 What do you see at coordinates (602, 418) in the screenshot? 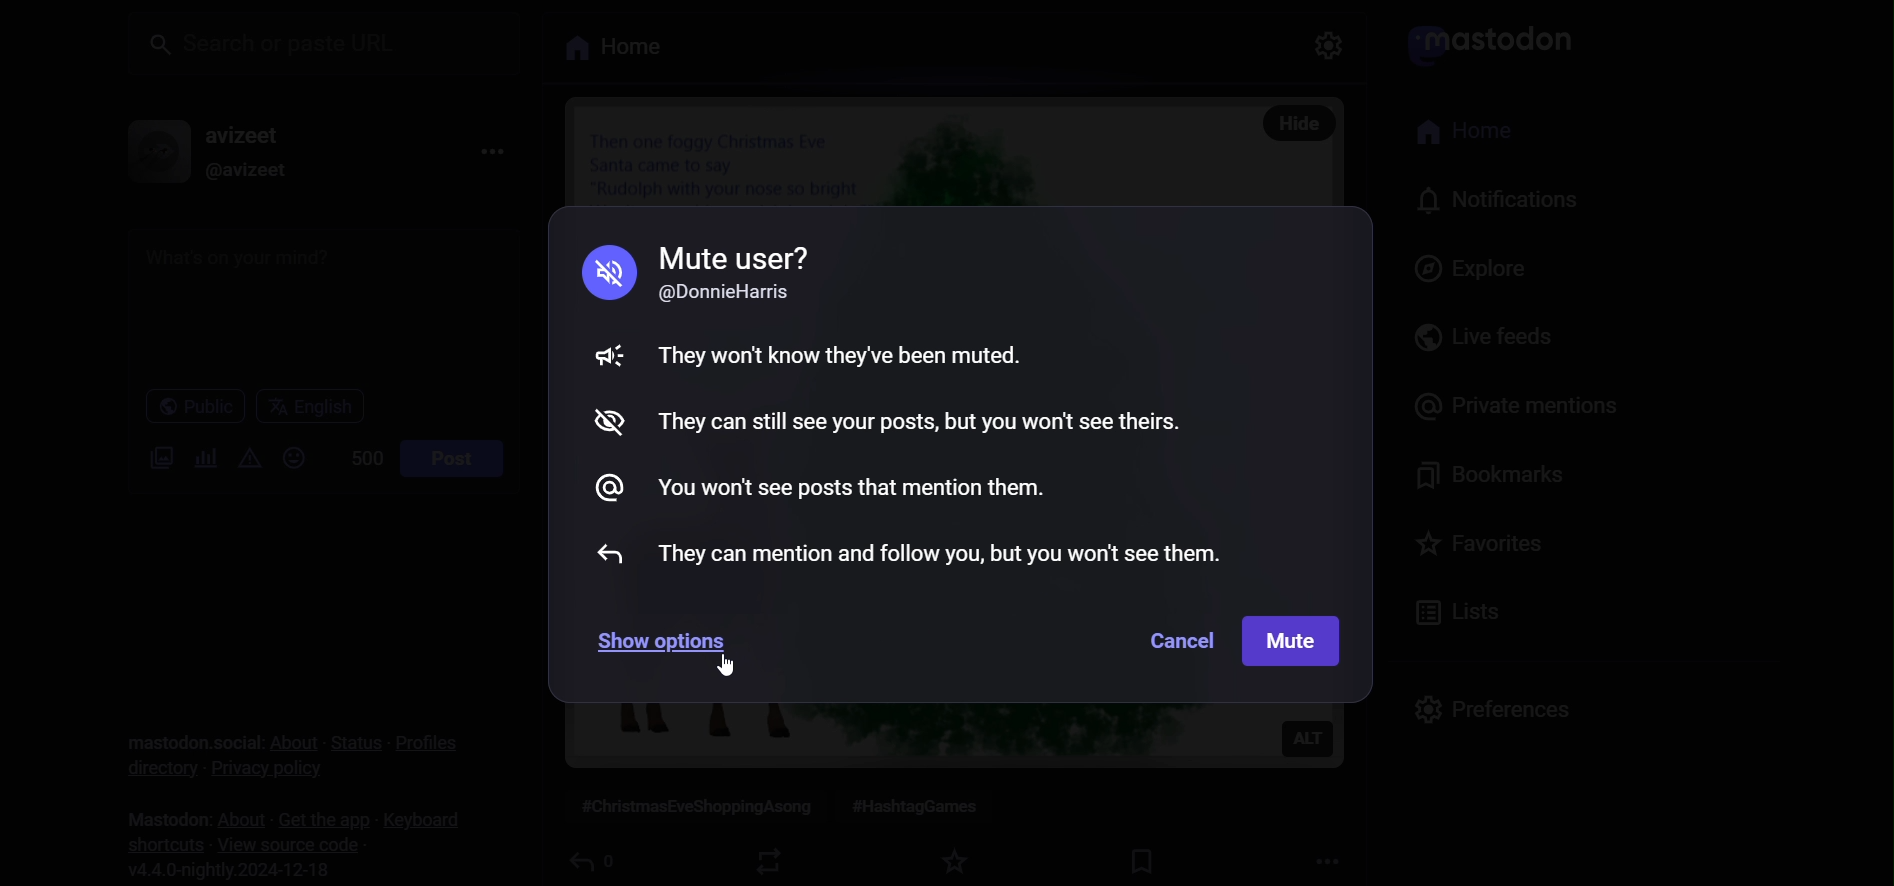
I see `hide` at bounding box center [602, 418].